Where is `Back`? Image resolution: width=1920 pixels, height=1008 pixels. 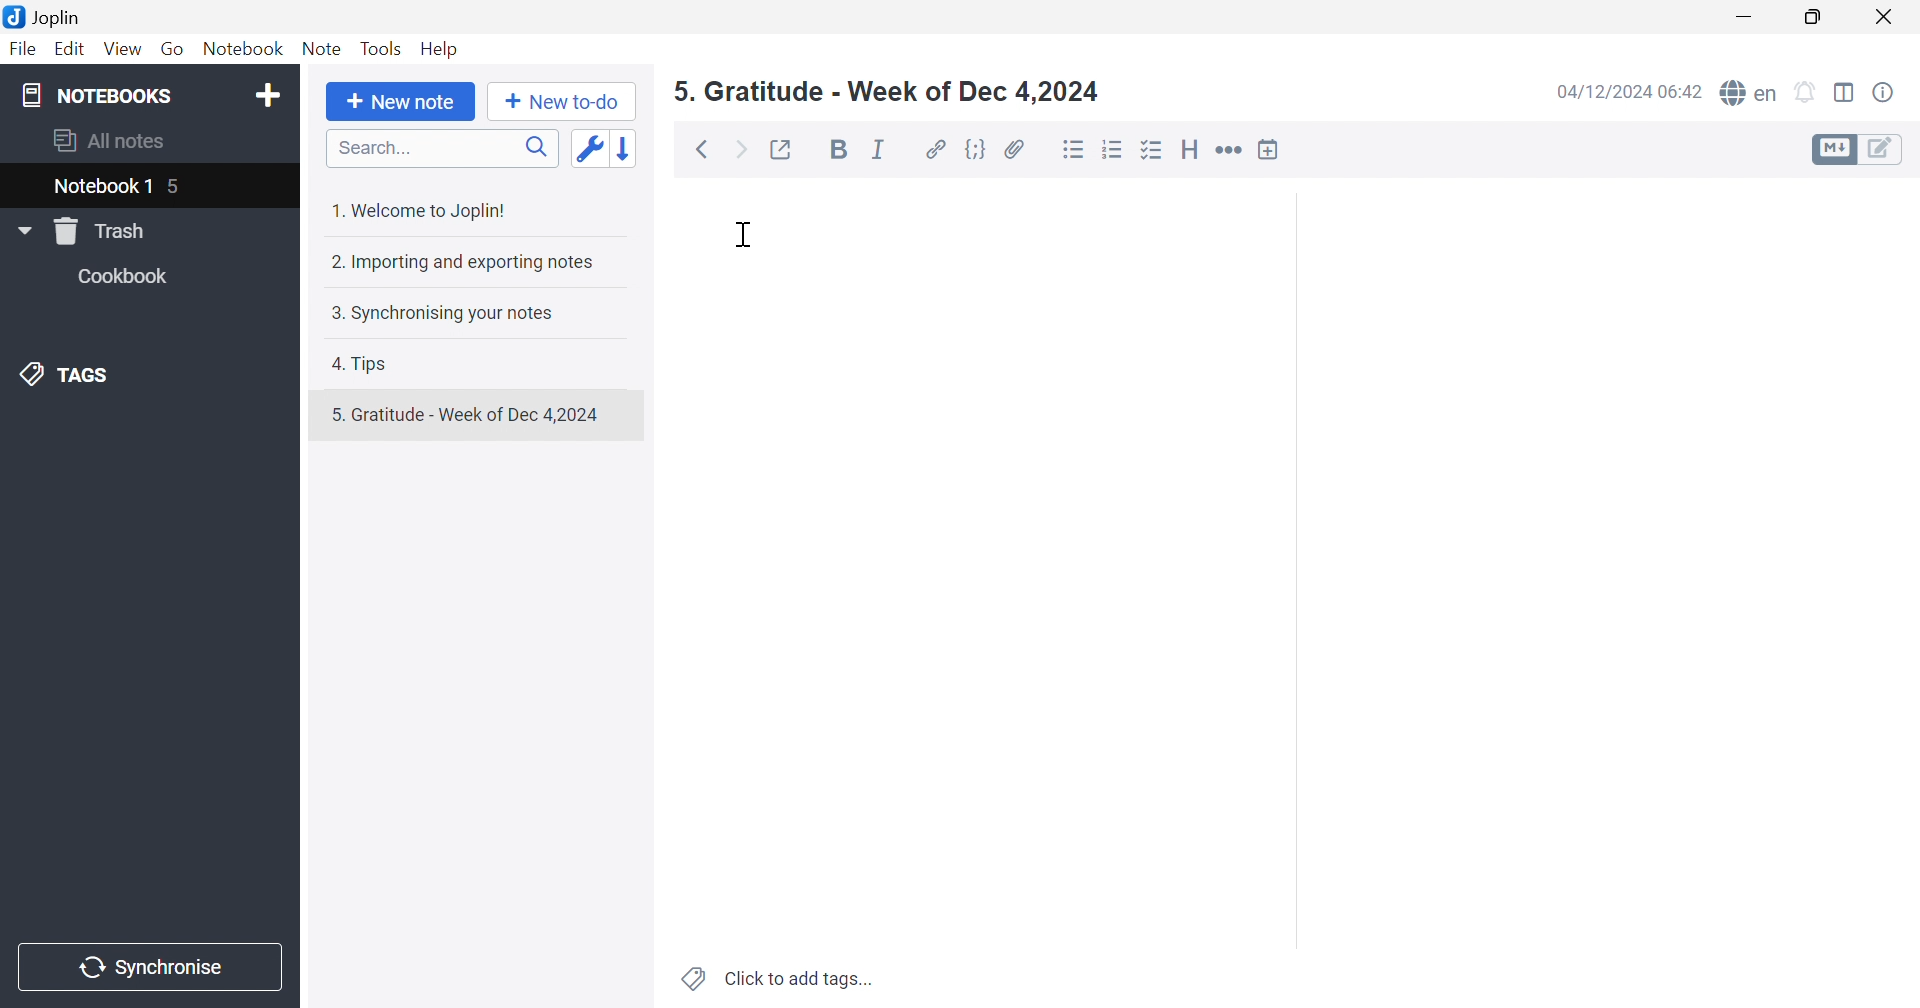
Back is located at coordinates (700, 150).